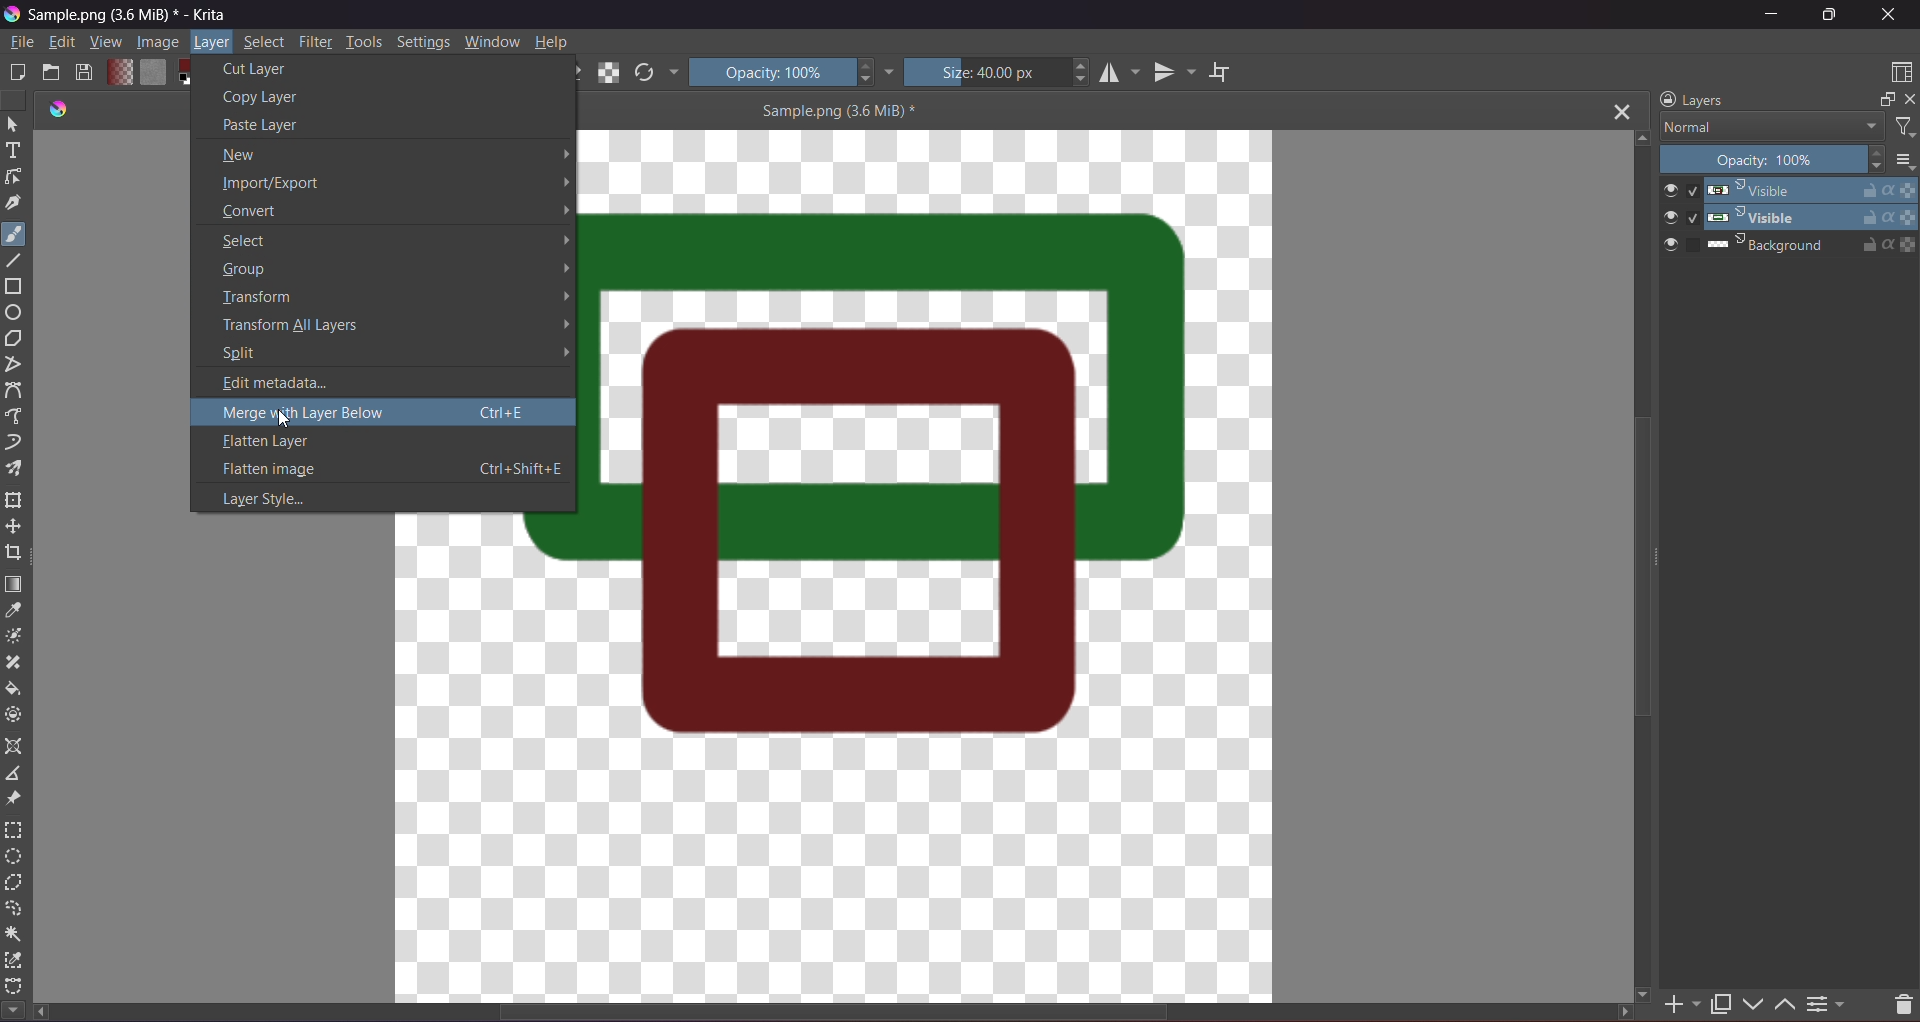 Image resolution: width=1920 pixels, height=1022 pixels. Describe the element at coordinates (1769, 127) in the screenshot. I see `Blending Mode` at that location.